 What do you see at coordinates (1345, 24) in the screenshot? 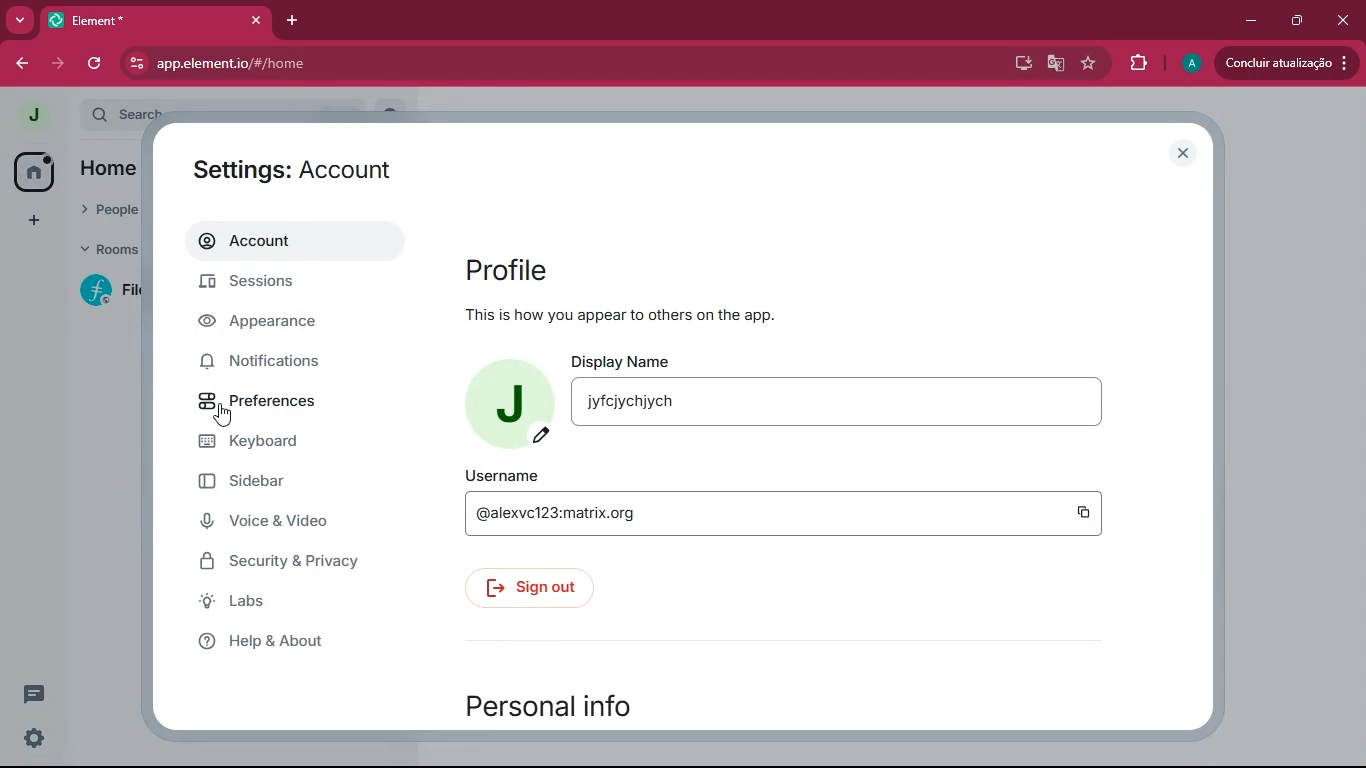
I see `close` at bounding box center [1345, 24].